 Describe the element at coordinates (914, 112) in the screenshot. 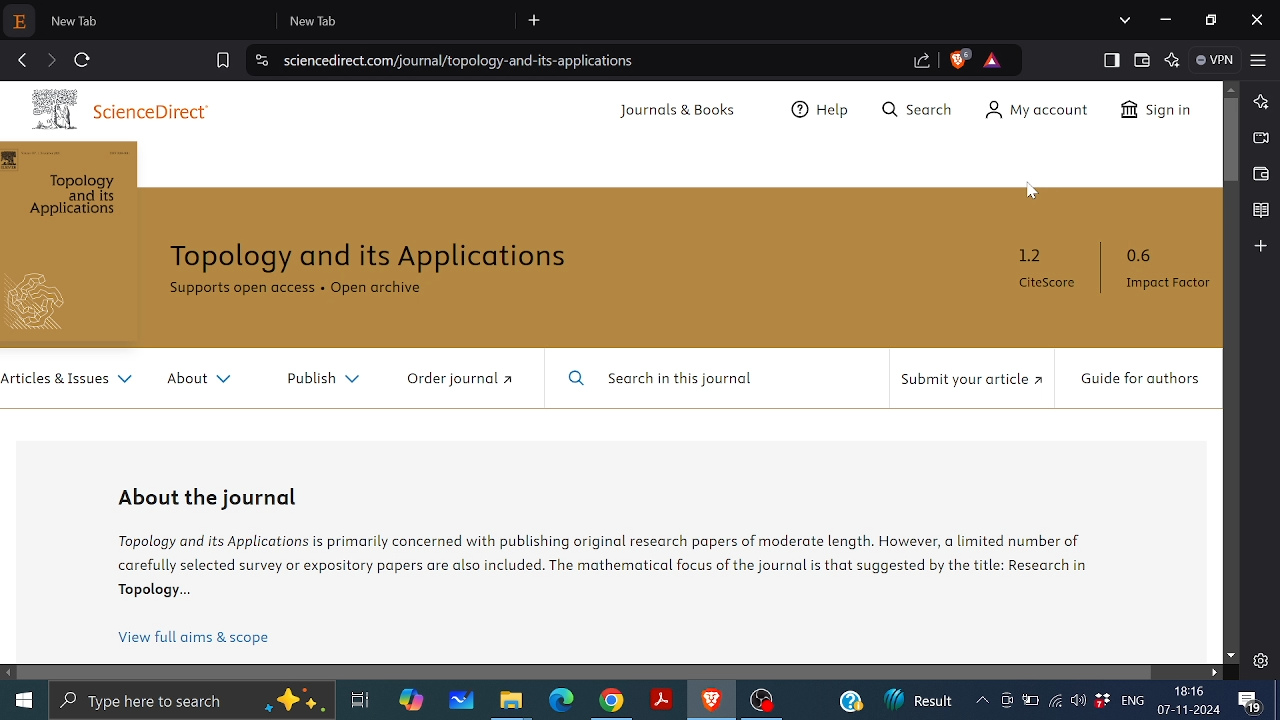

I see `Search` at that location.